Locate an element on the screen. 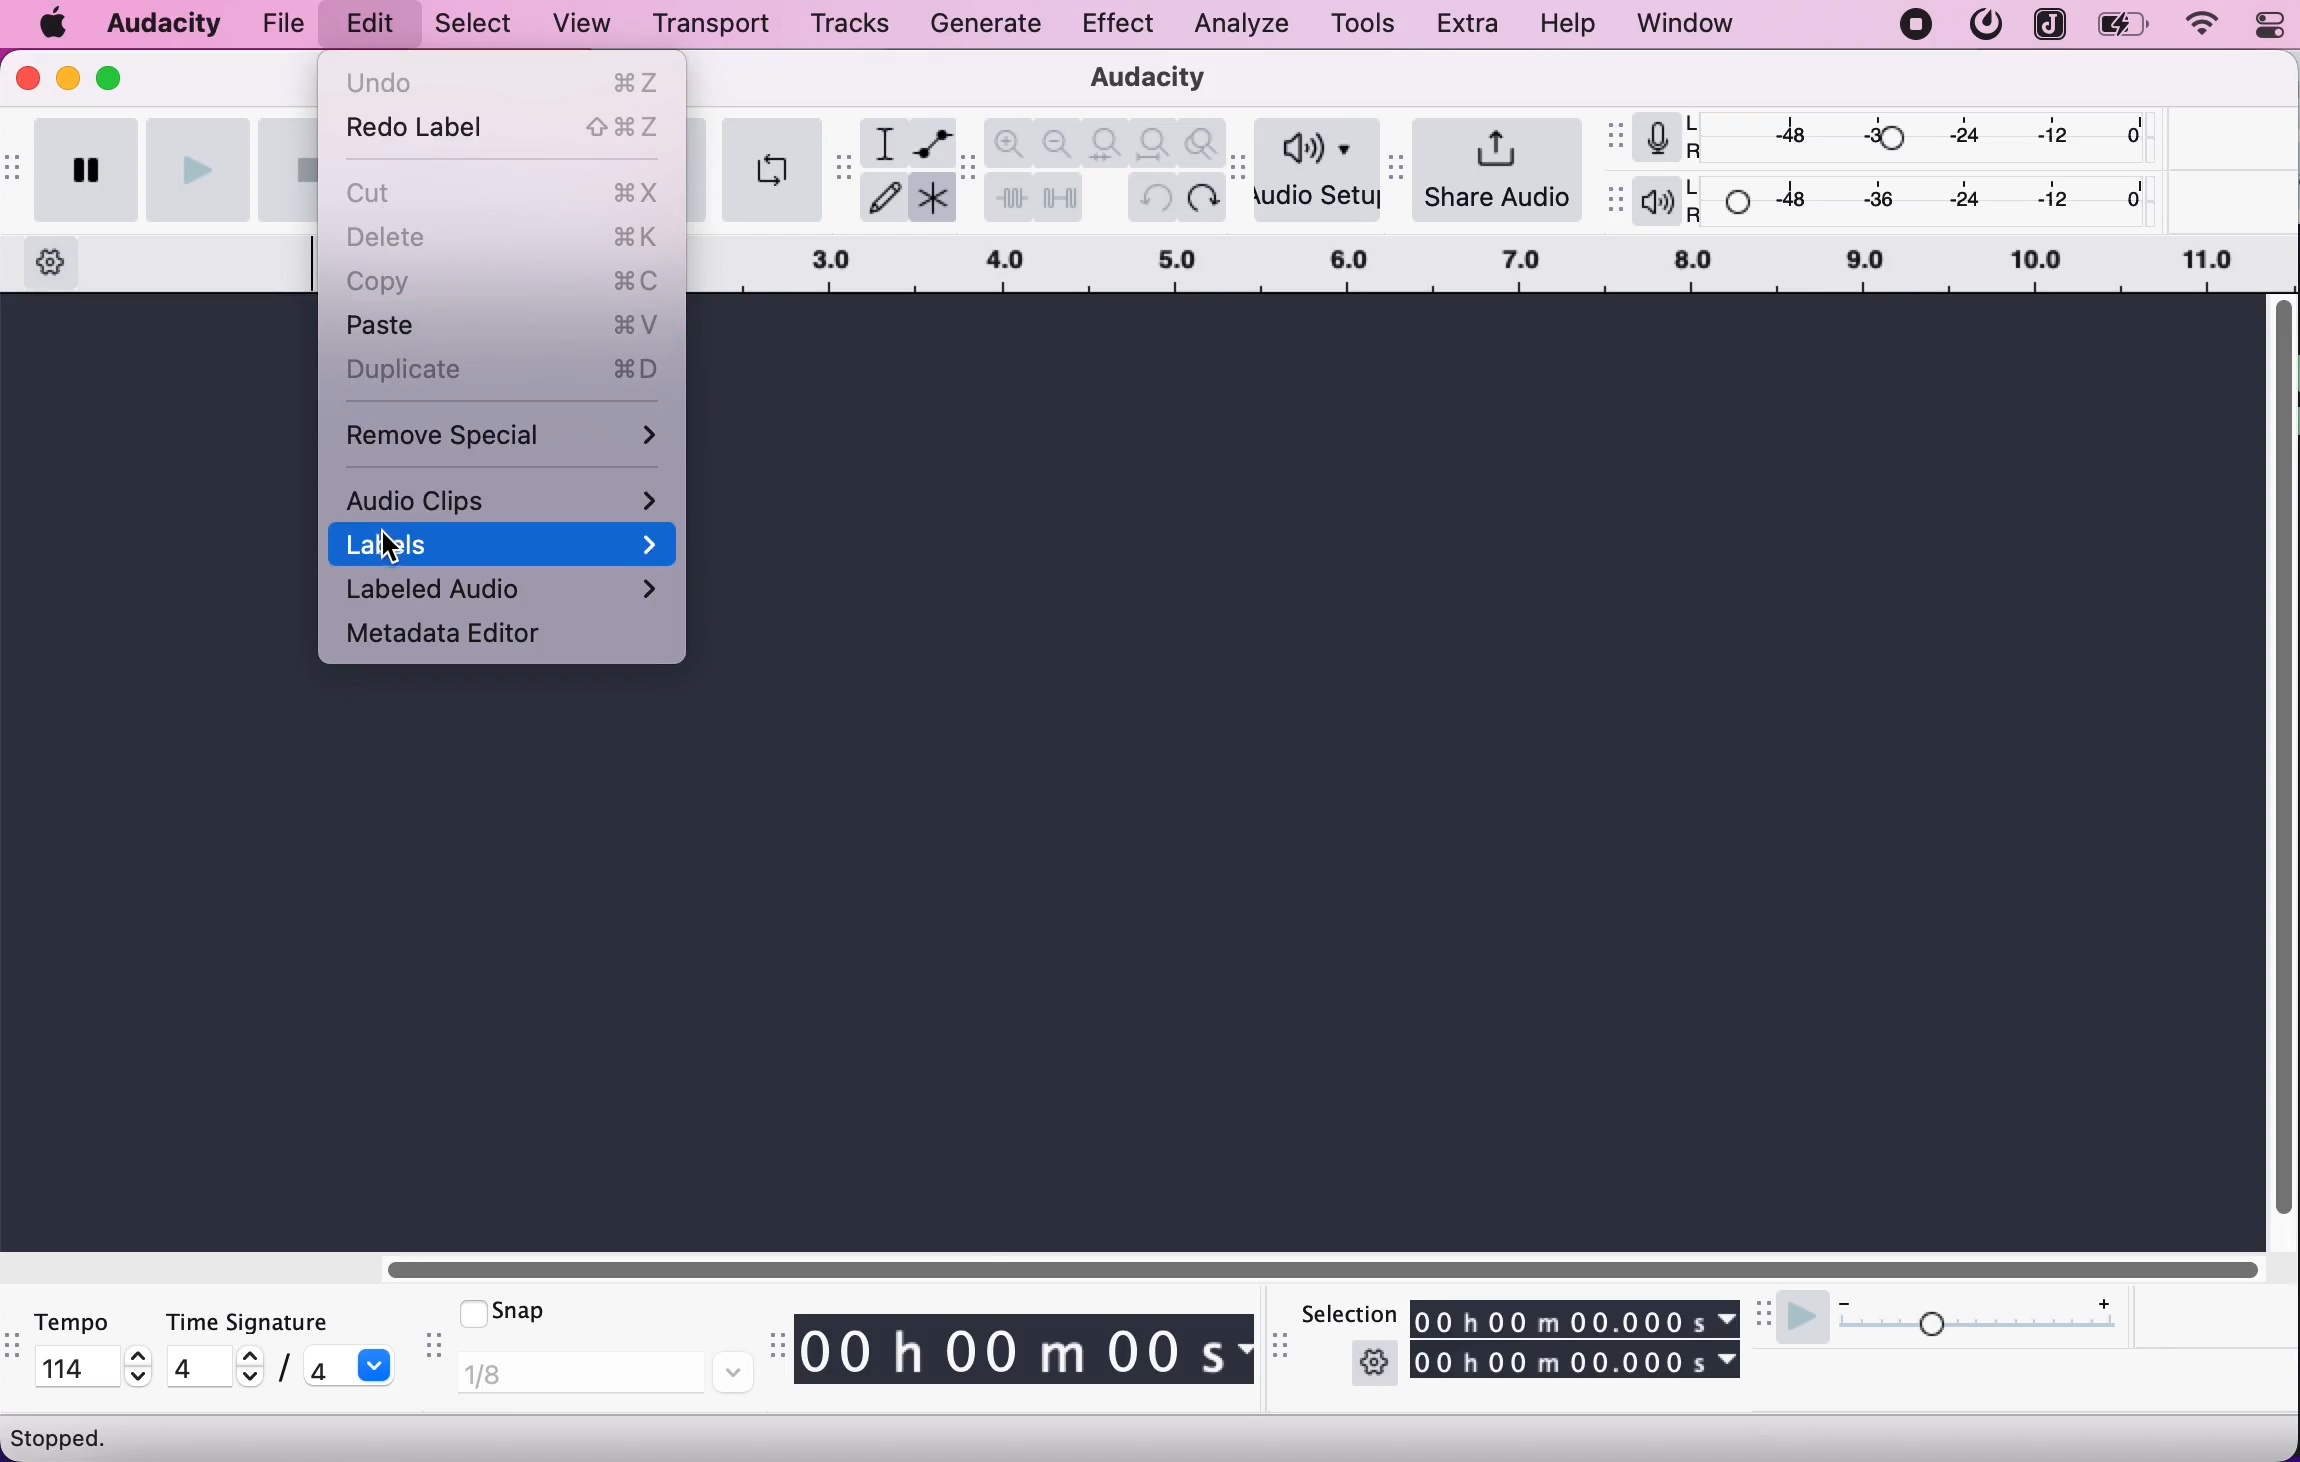  transport is located at coordinates (707, 24).